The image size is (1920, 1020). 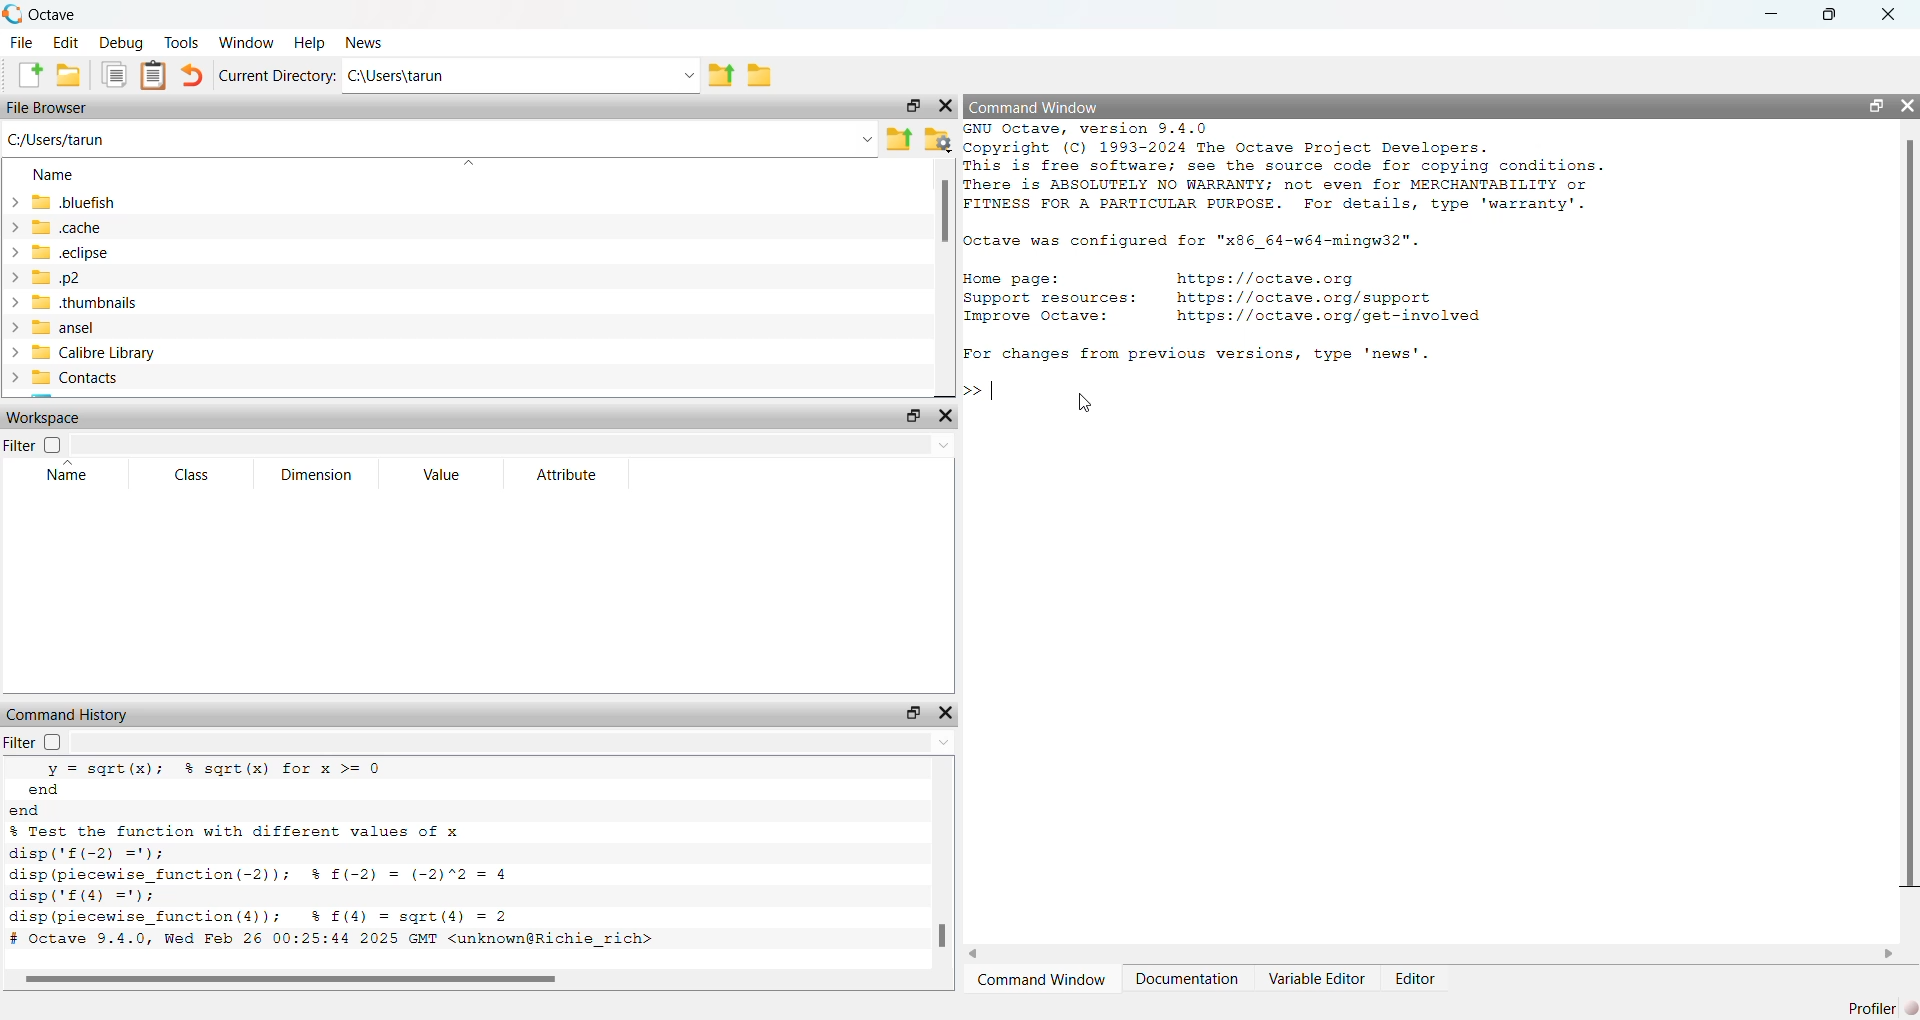 I want to click on Copy, so click(x=112, y=74).